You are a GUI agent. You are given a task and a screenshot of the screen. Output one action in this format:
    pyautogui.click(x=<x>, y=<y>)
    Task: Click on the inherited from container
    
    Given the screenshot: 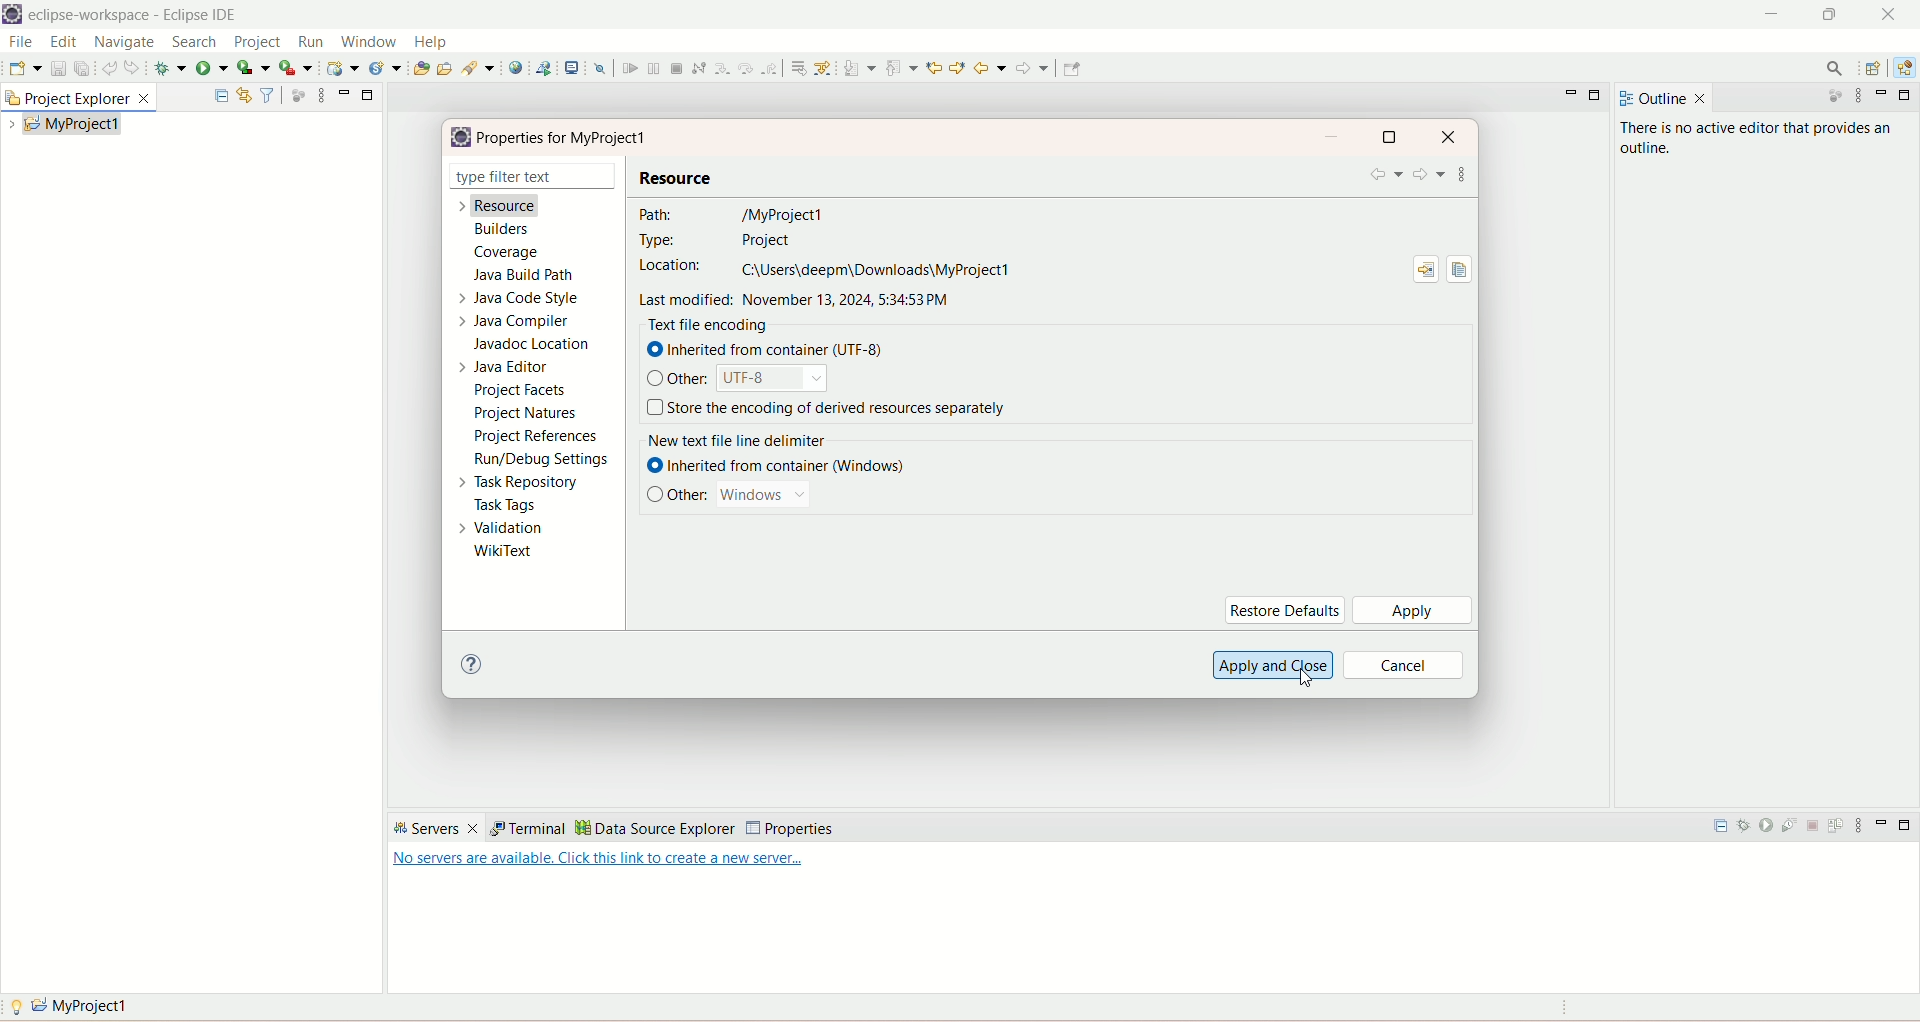 What is the action you would take?
    pyautogui.click(x=795, y=351)
    